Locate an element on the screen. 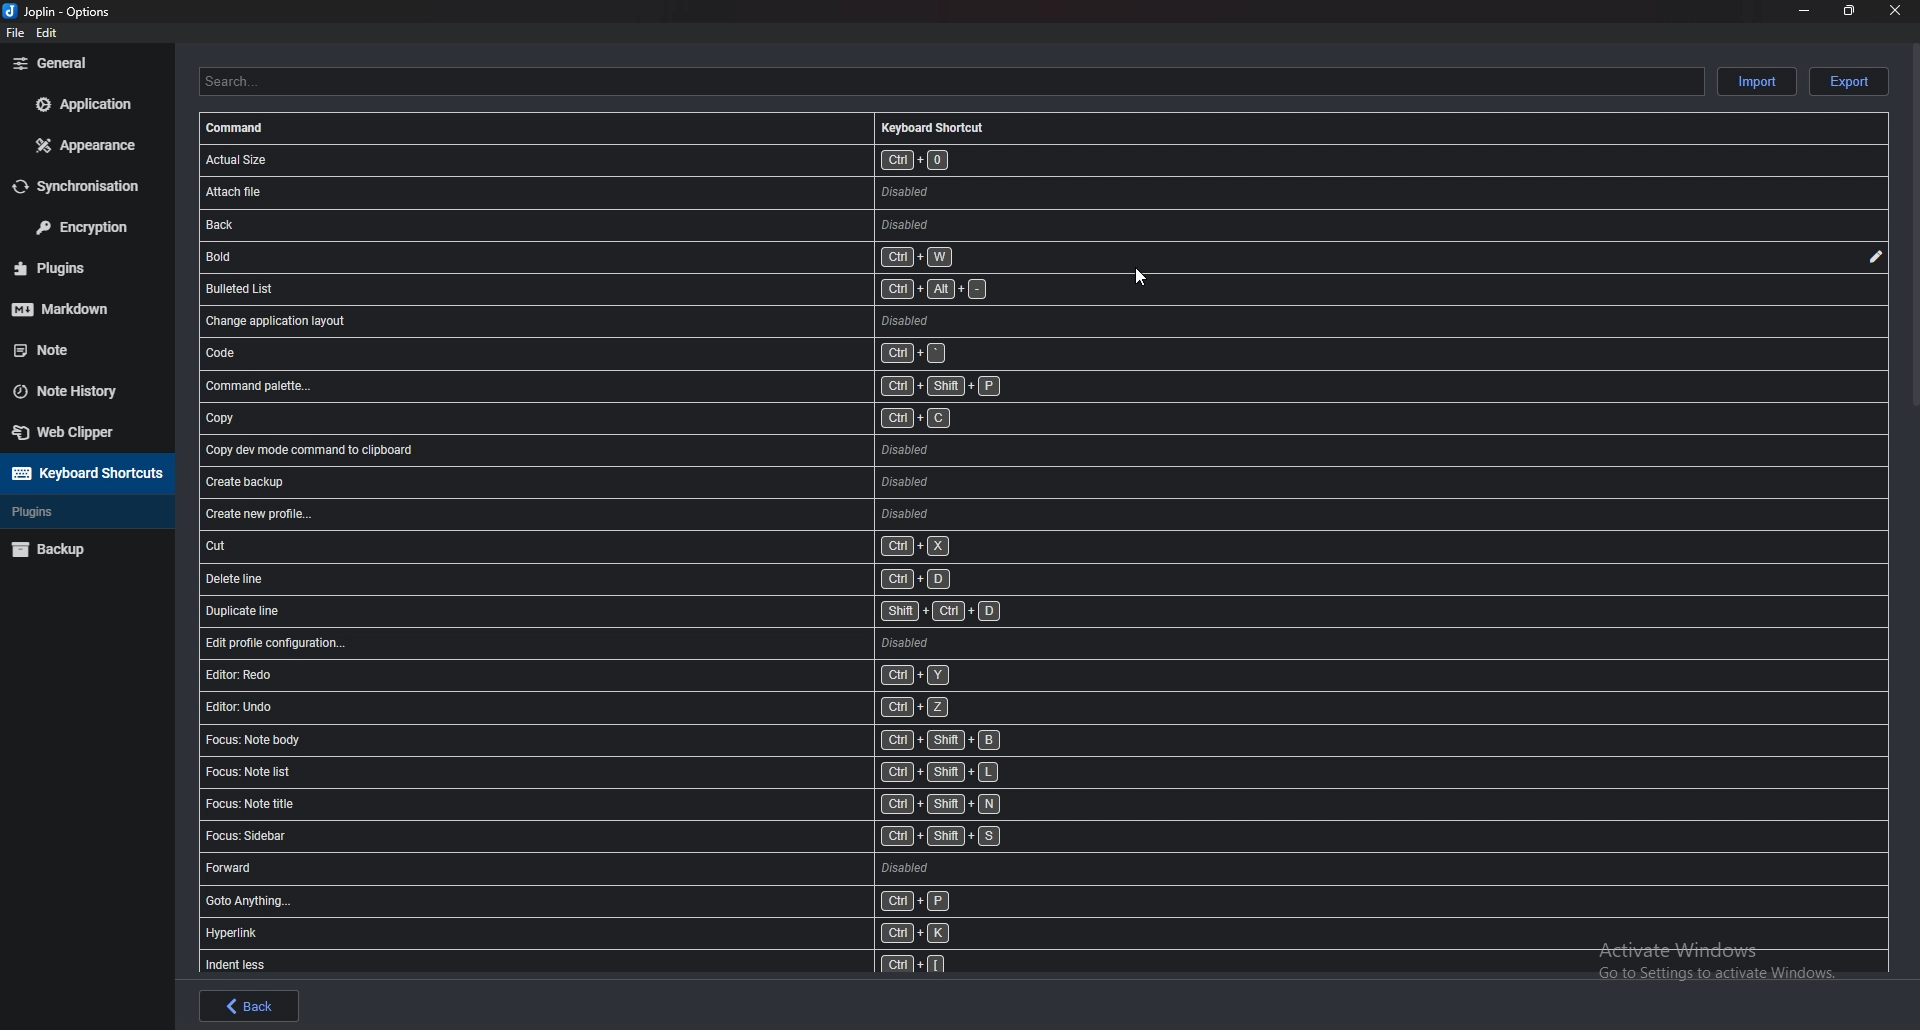  shortcut is located at coordinates (606, 320).